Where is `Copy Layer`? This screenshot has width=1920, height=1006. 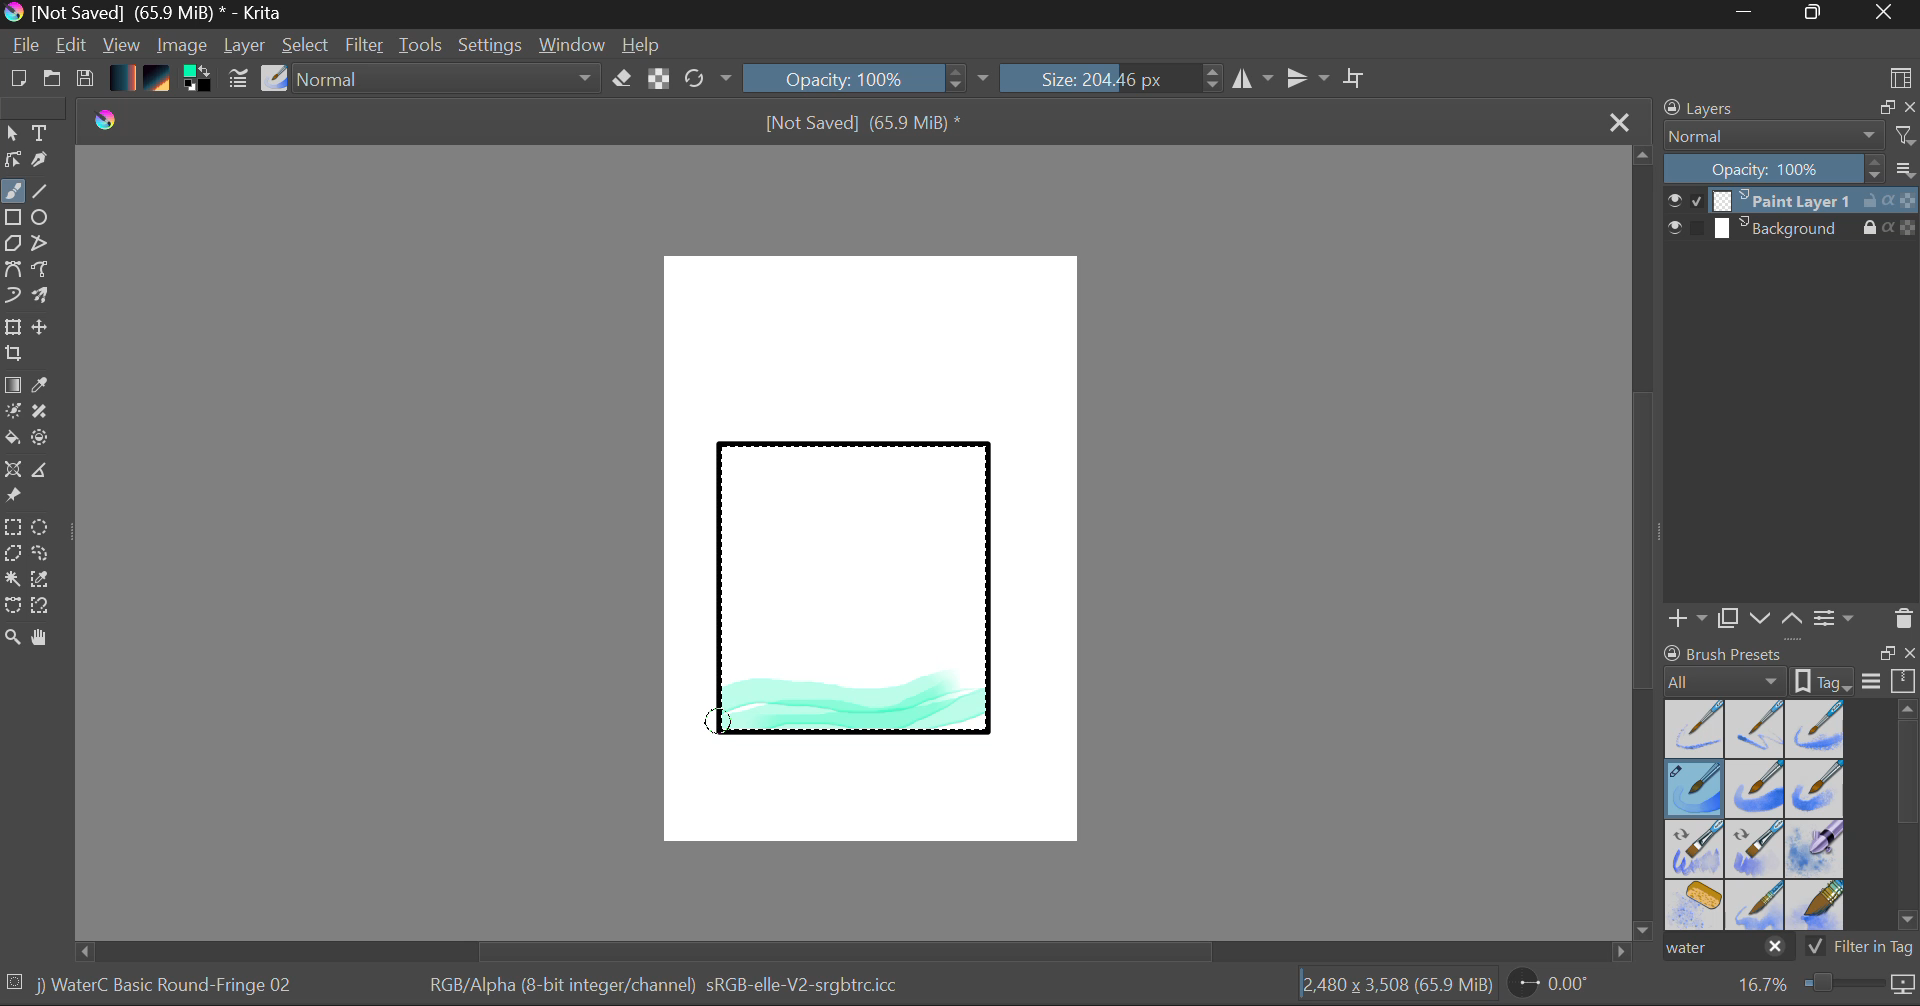
Copy Layer is located at coordinates (1729, 619).